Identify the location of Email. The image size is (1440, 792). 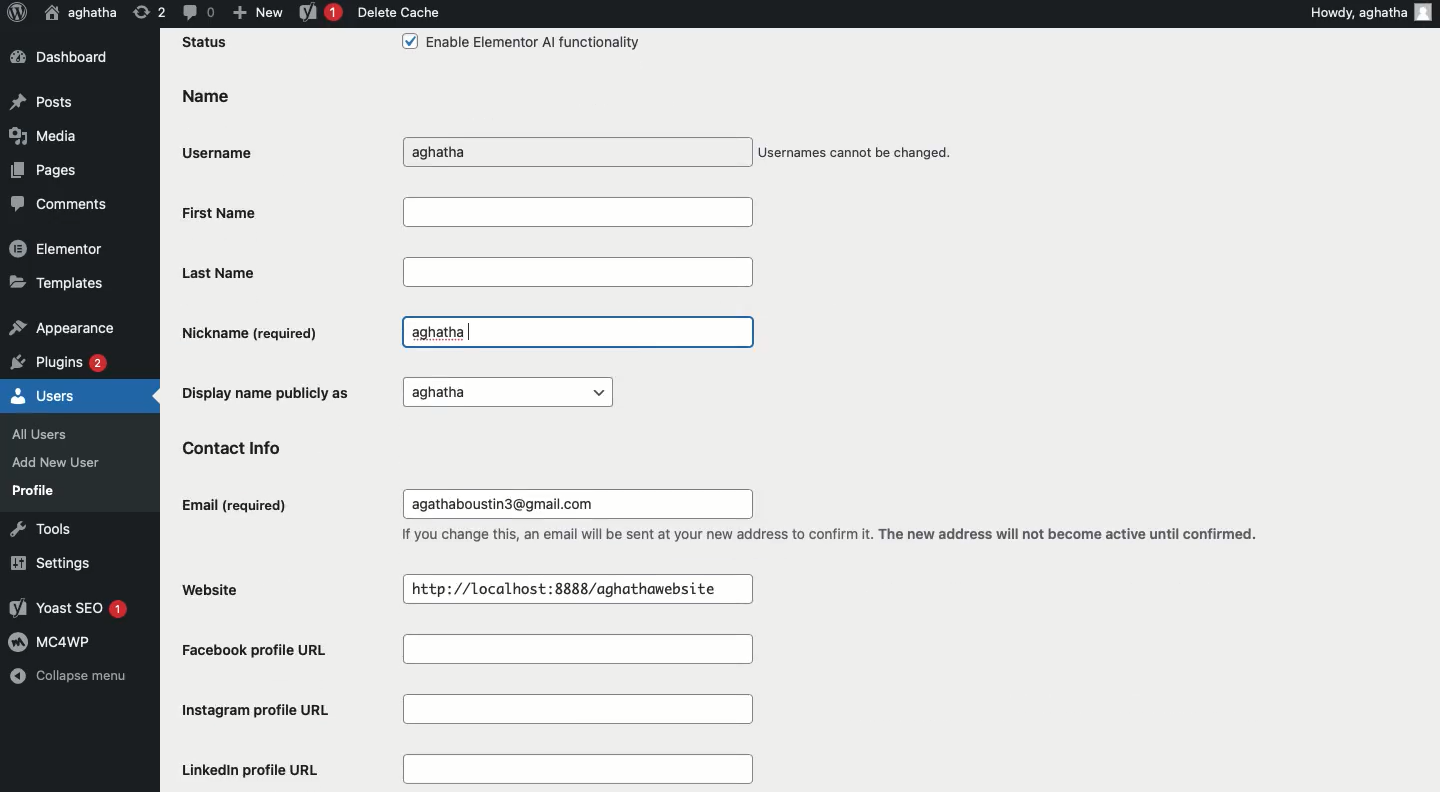
(237, 506).